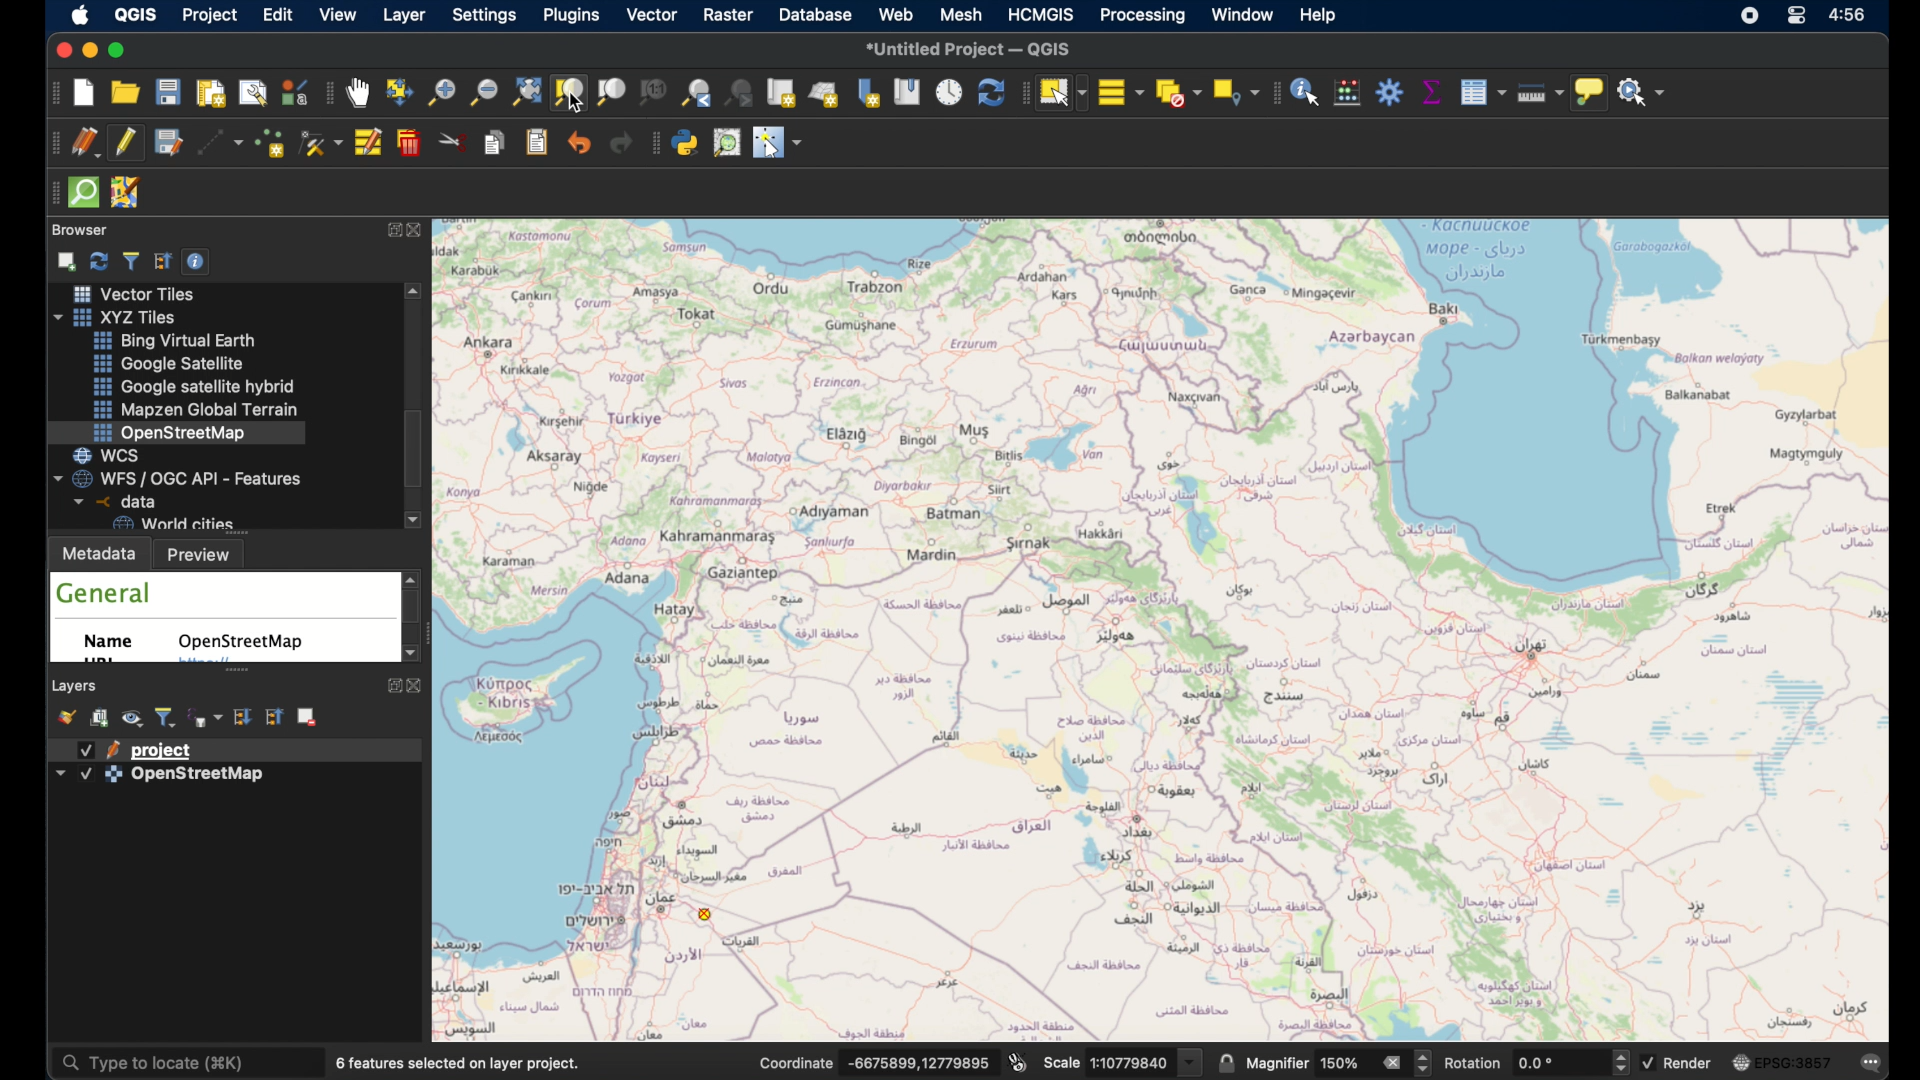  I want to click on Increase or decrease magnifier, so click(1425, 1063).